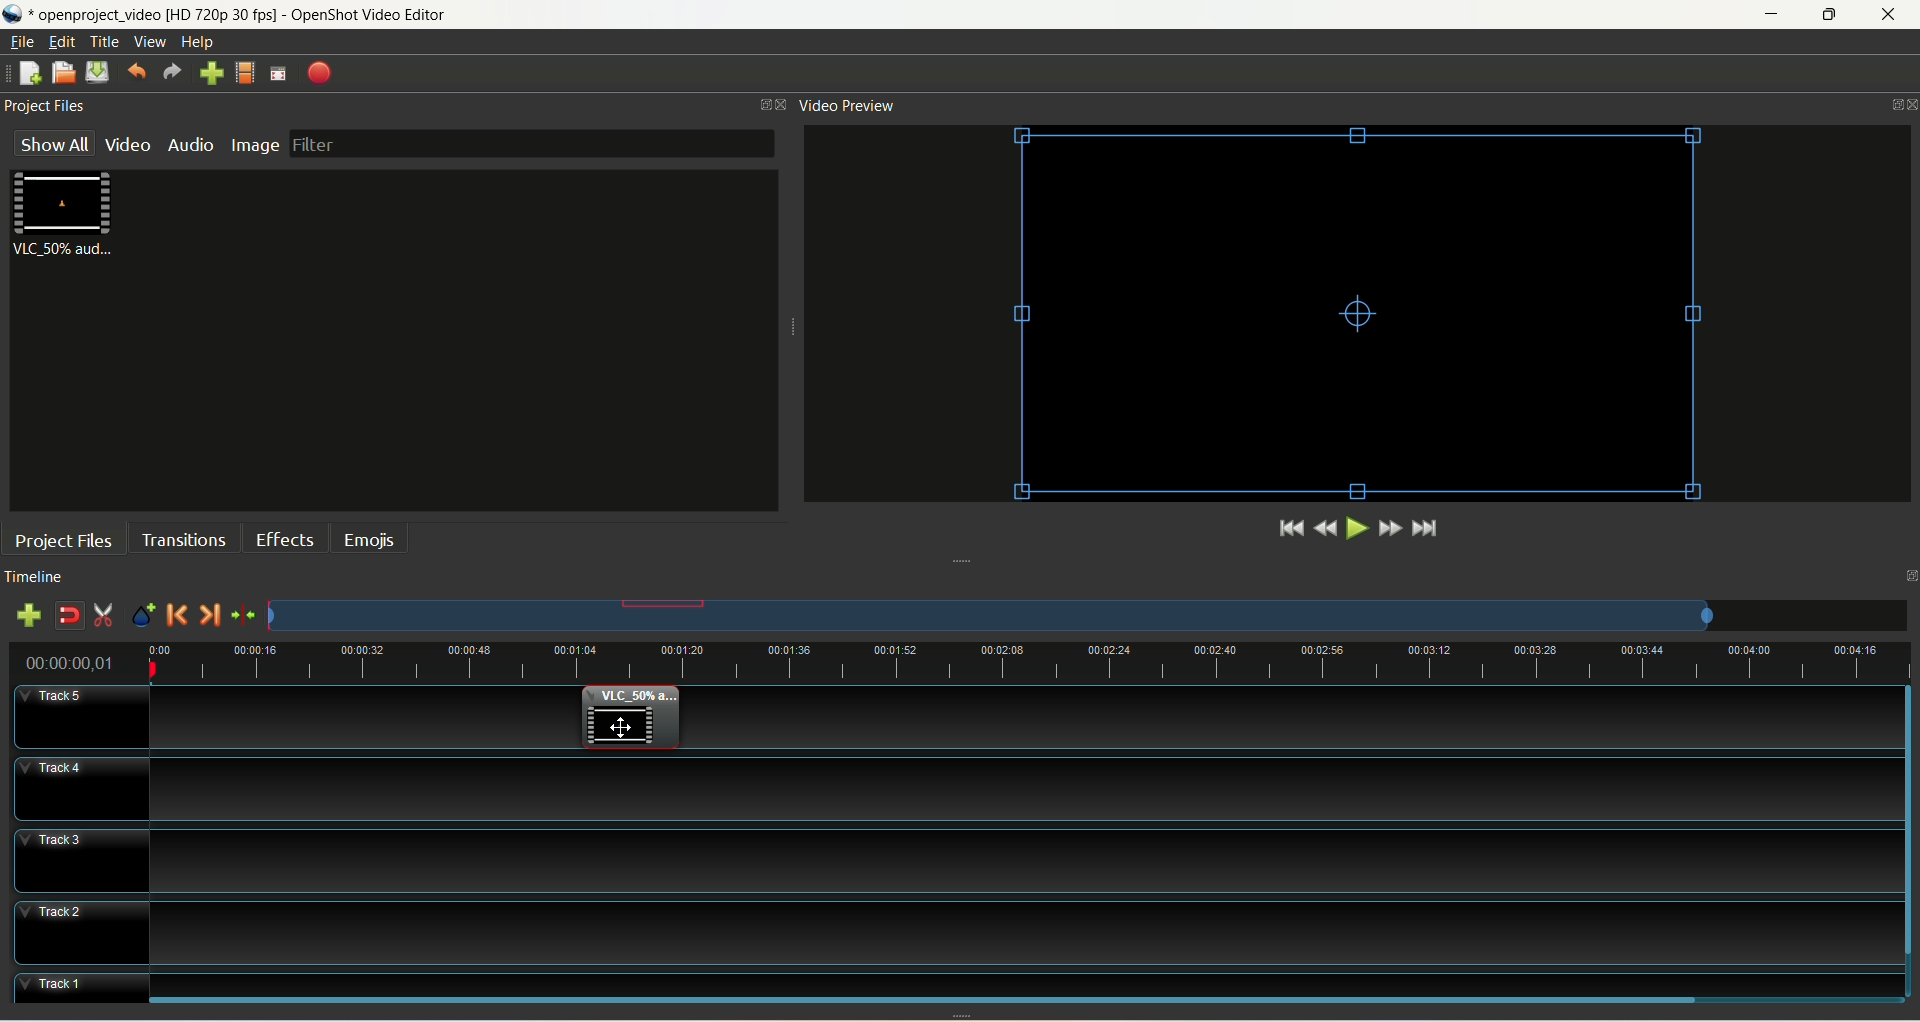 The height and width of the screenshot is (1022, 1920). I want to click on disable snapping, so click(68, 615).